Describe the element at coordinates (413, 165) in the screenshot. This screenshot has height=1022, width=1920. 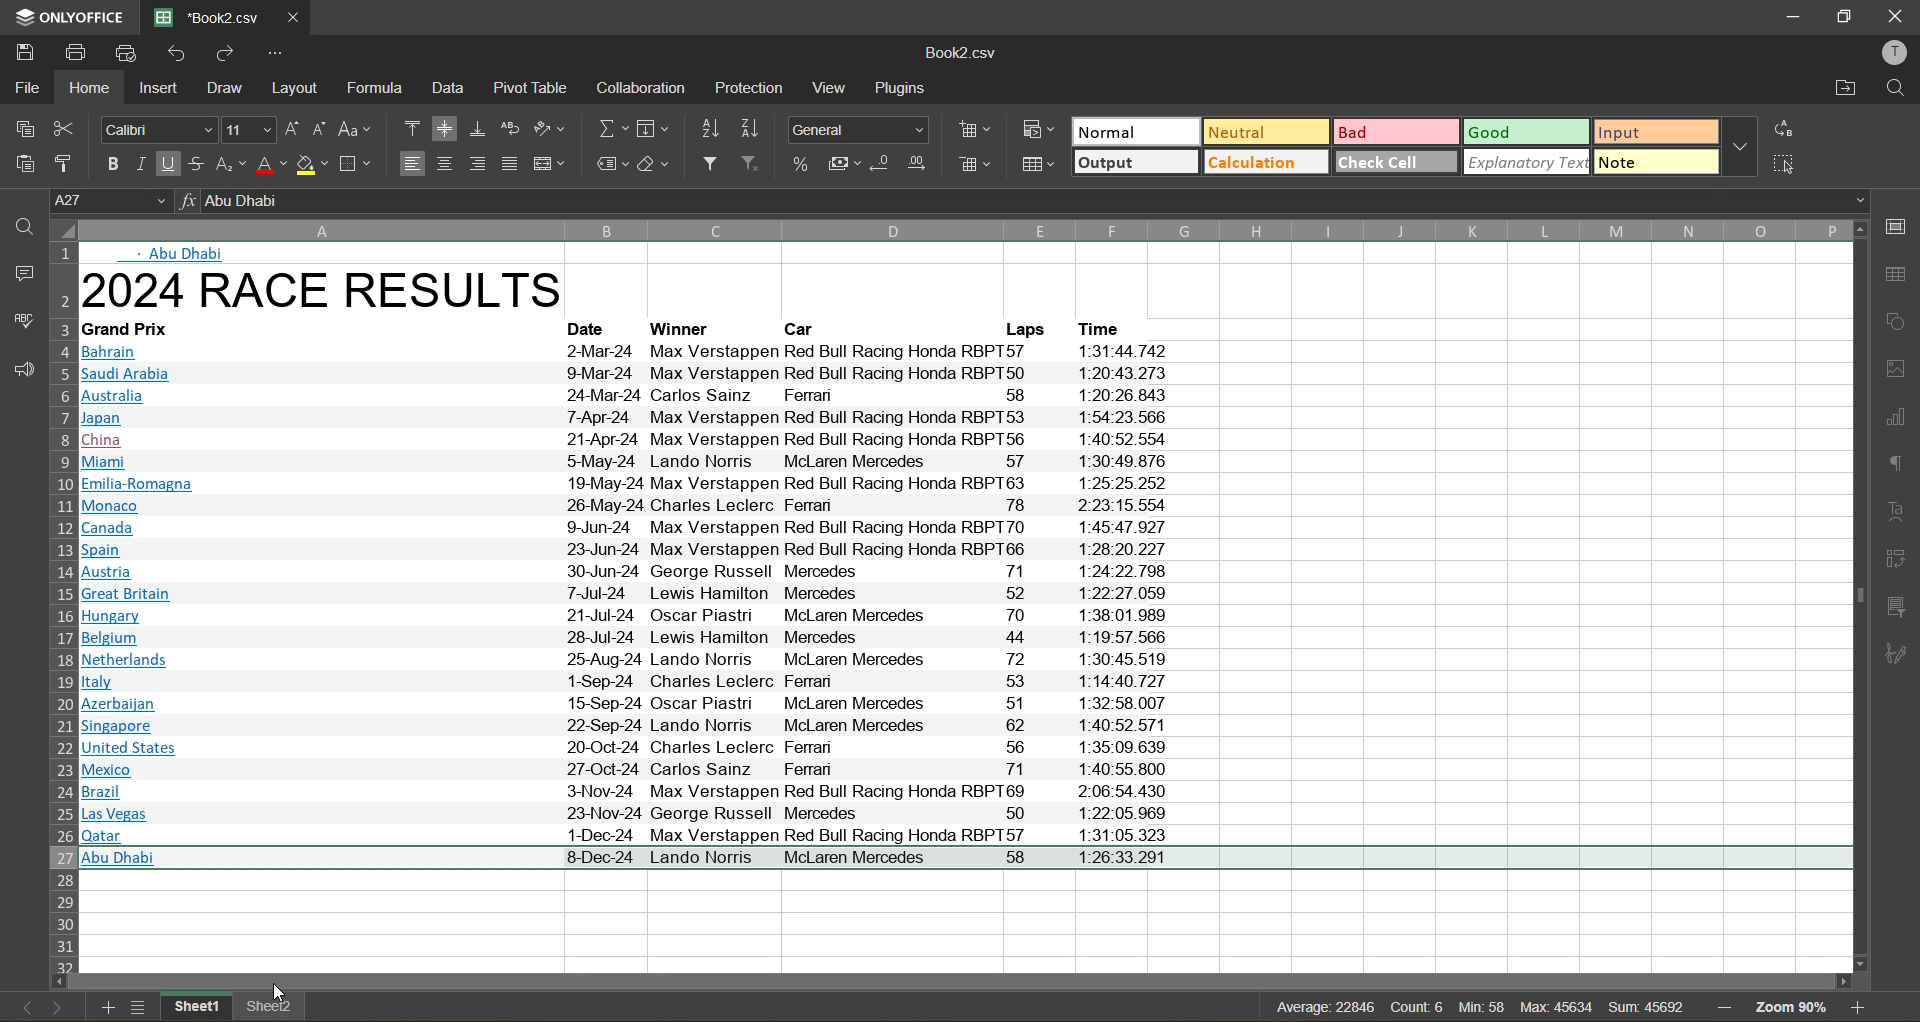
I see `align left` at that location.